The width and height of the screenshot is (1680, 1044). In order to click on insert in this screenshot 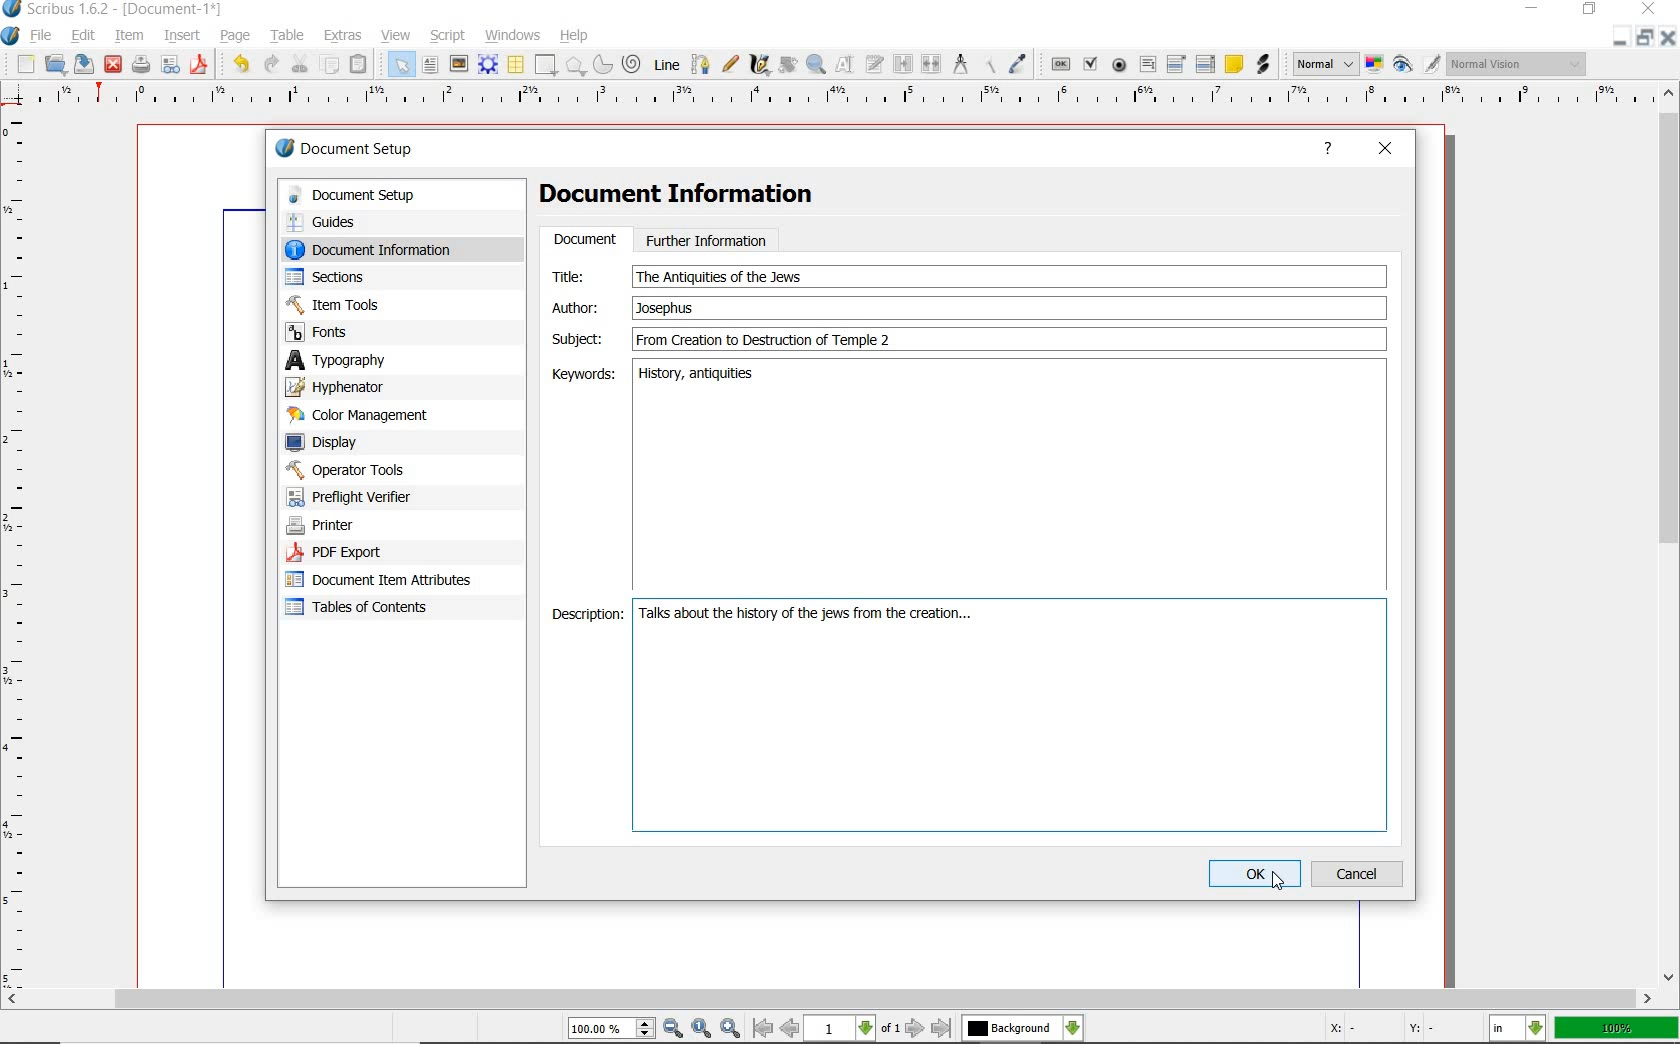, I will do `click(182, 35)`.